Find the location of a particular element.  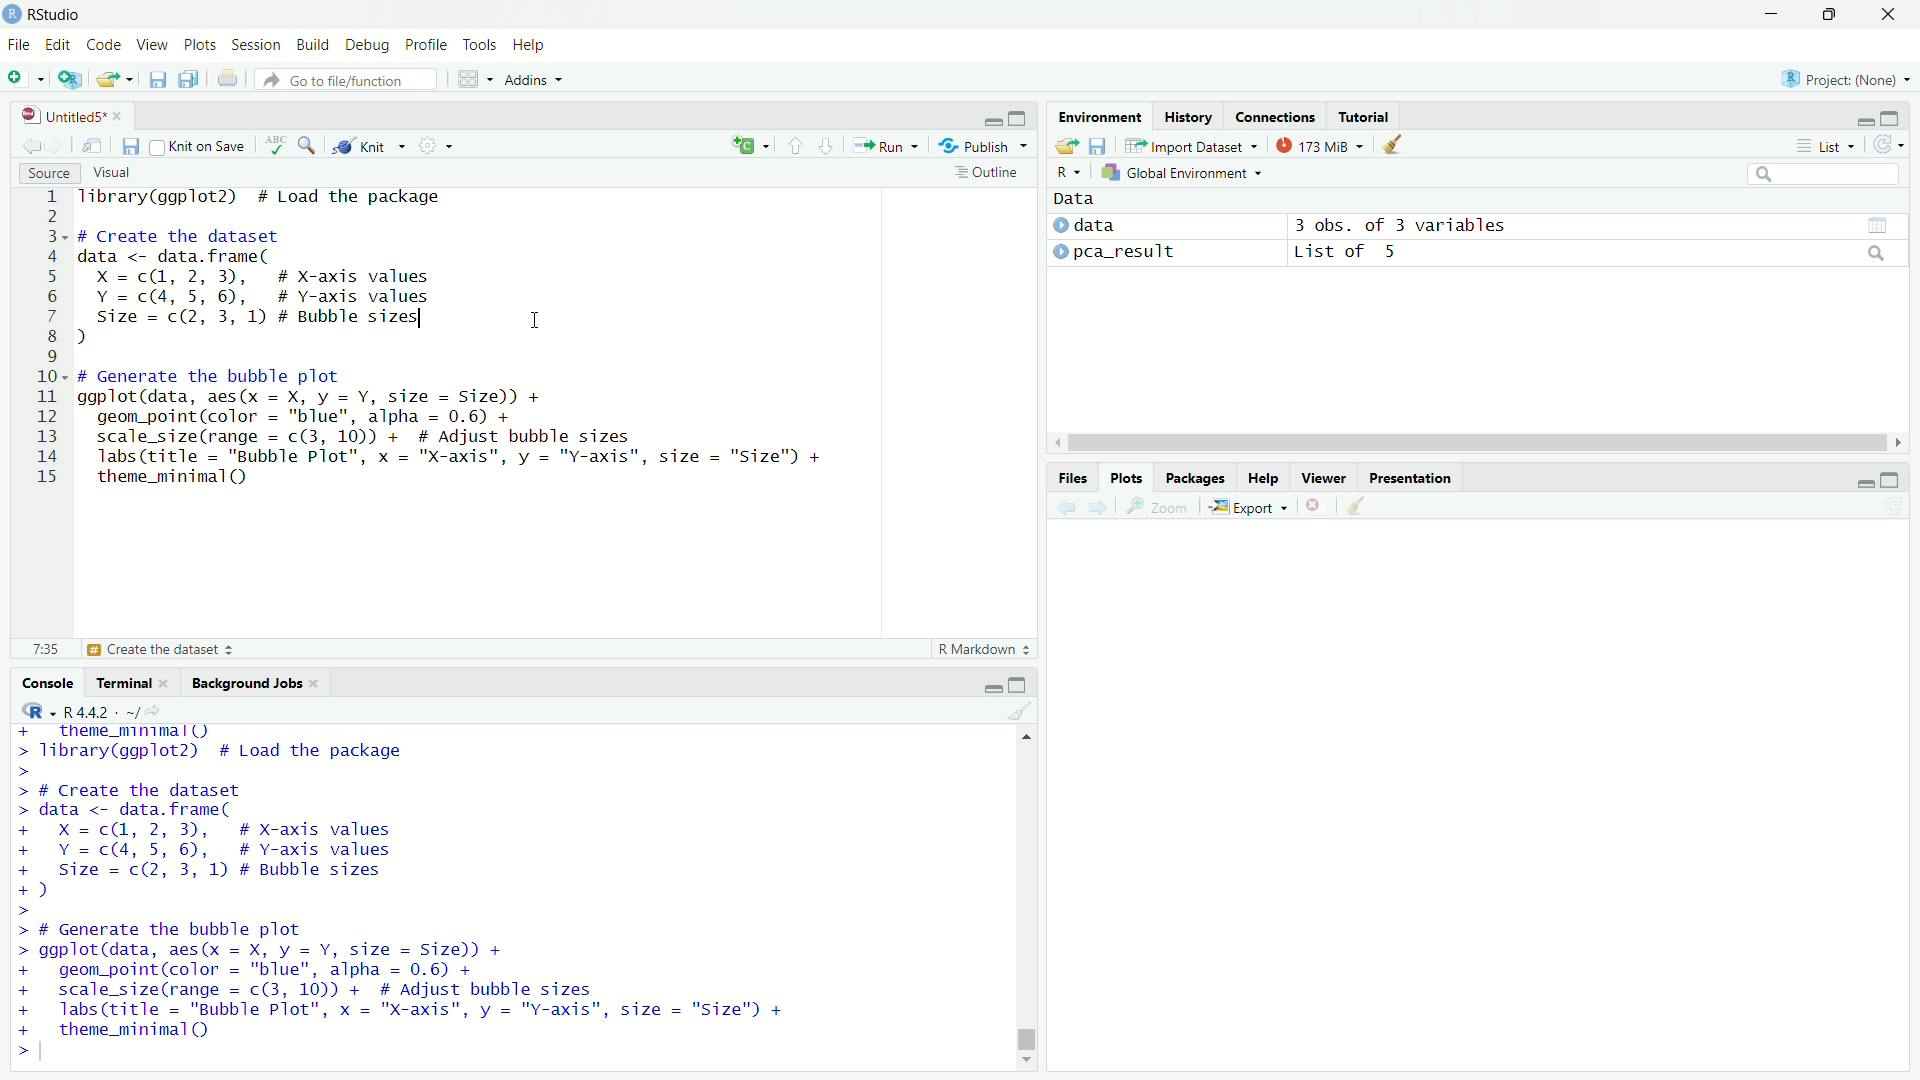

next plot is located at coordinates (1101, 507).